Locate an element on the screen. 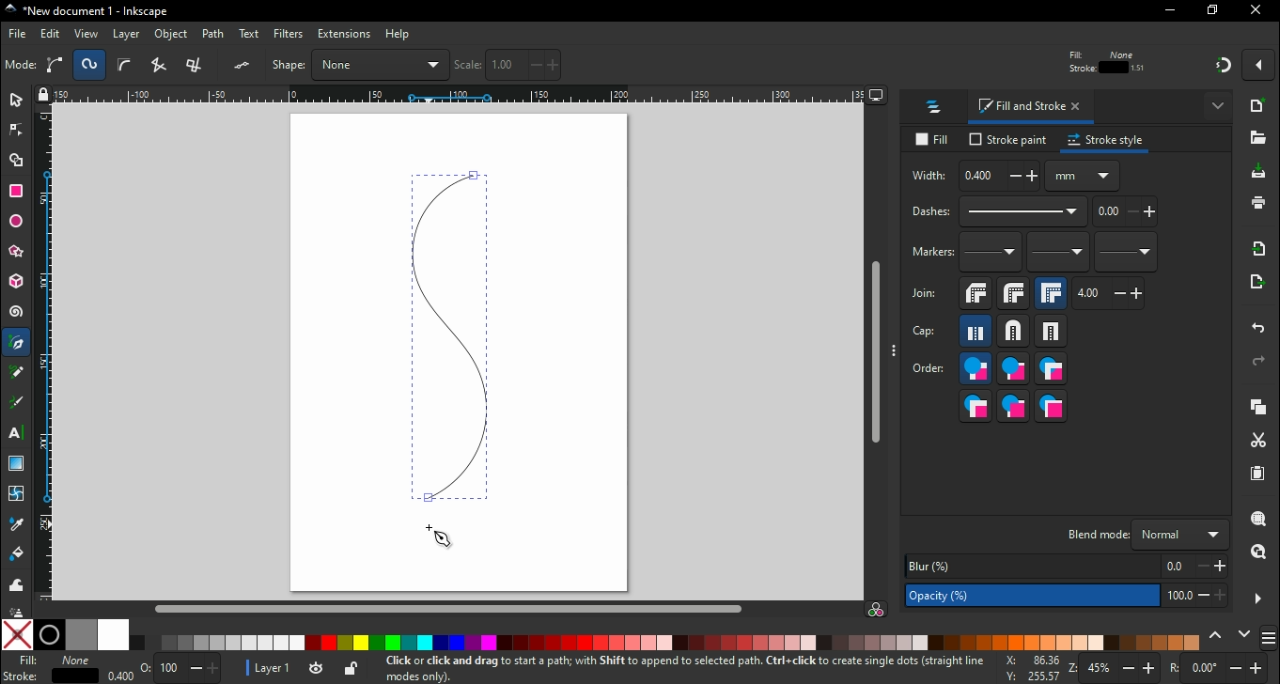 This screenshot has width=1280, height=684. mode is located at coordinates (21, 66).